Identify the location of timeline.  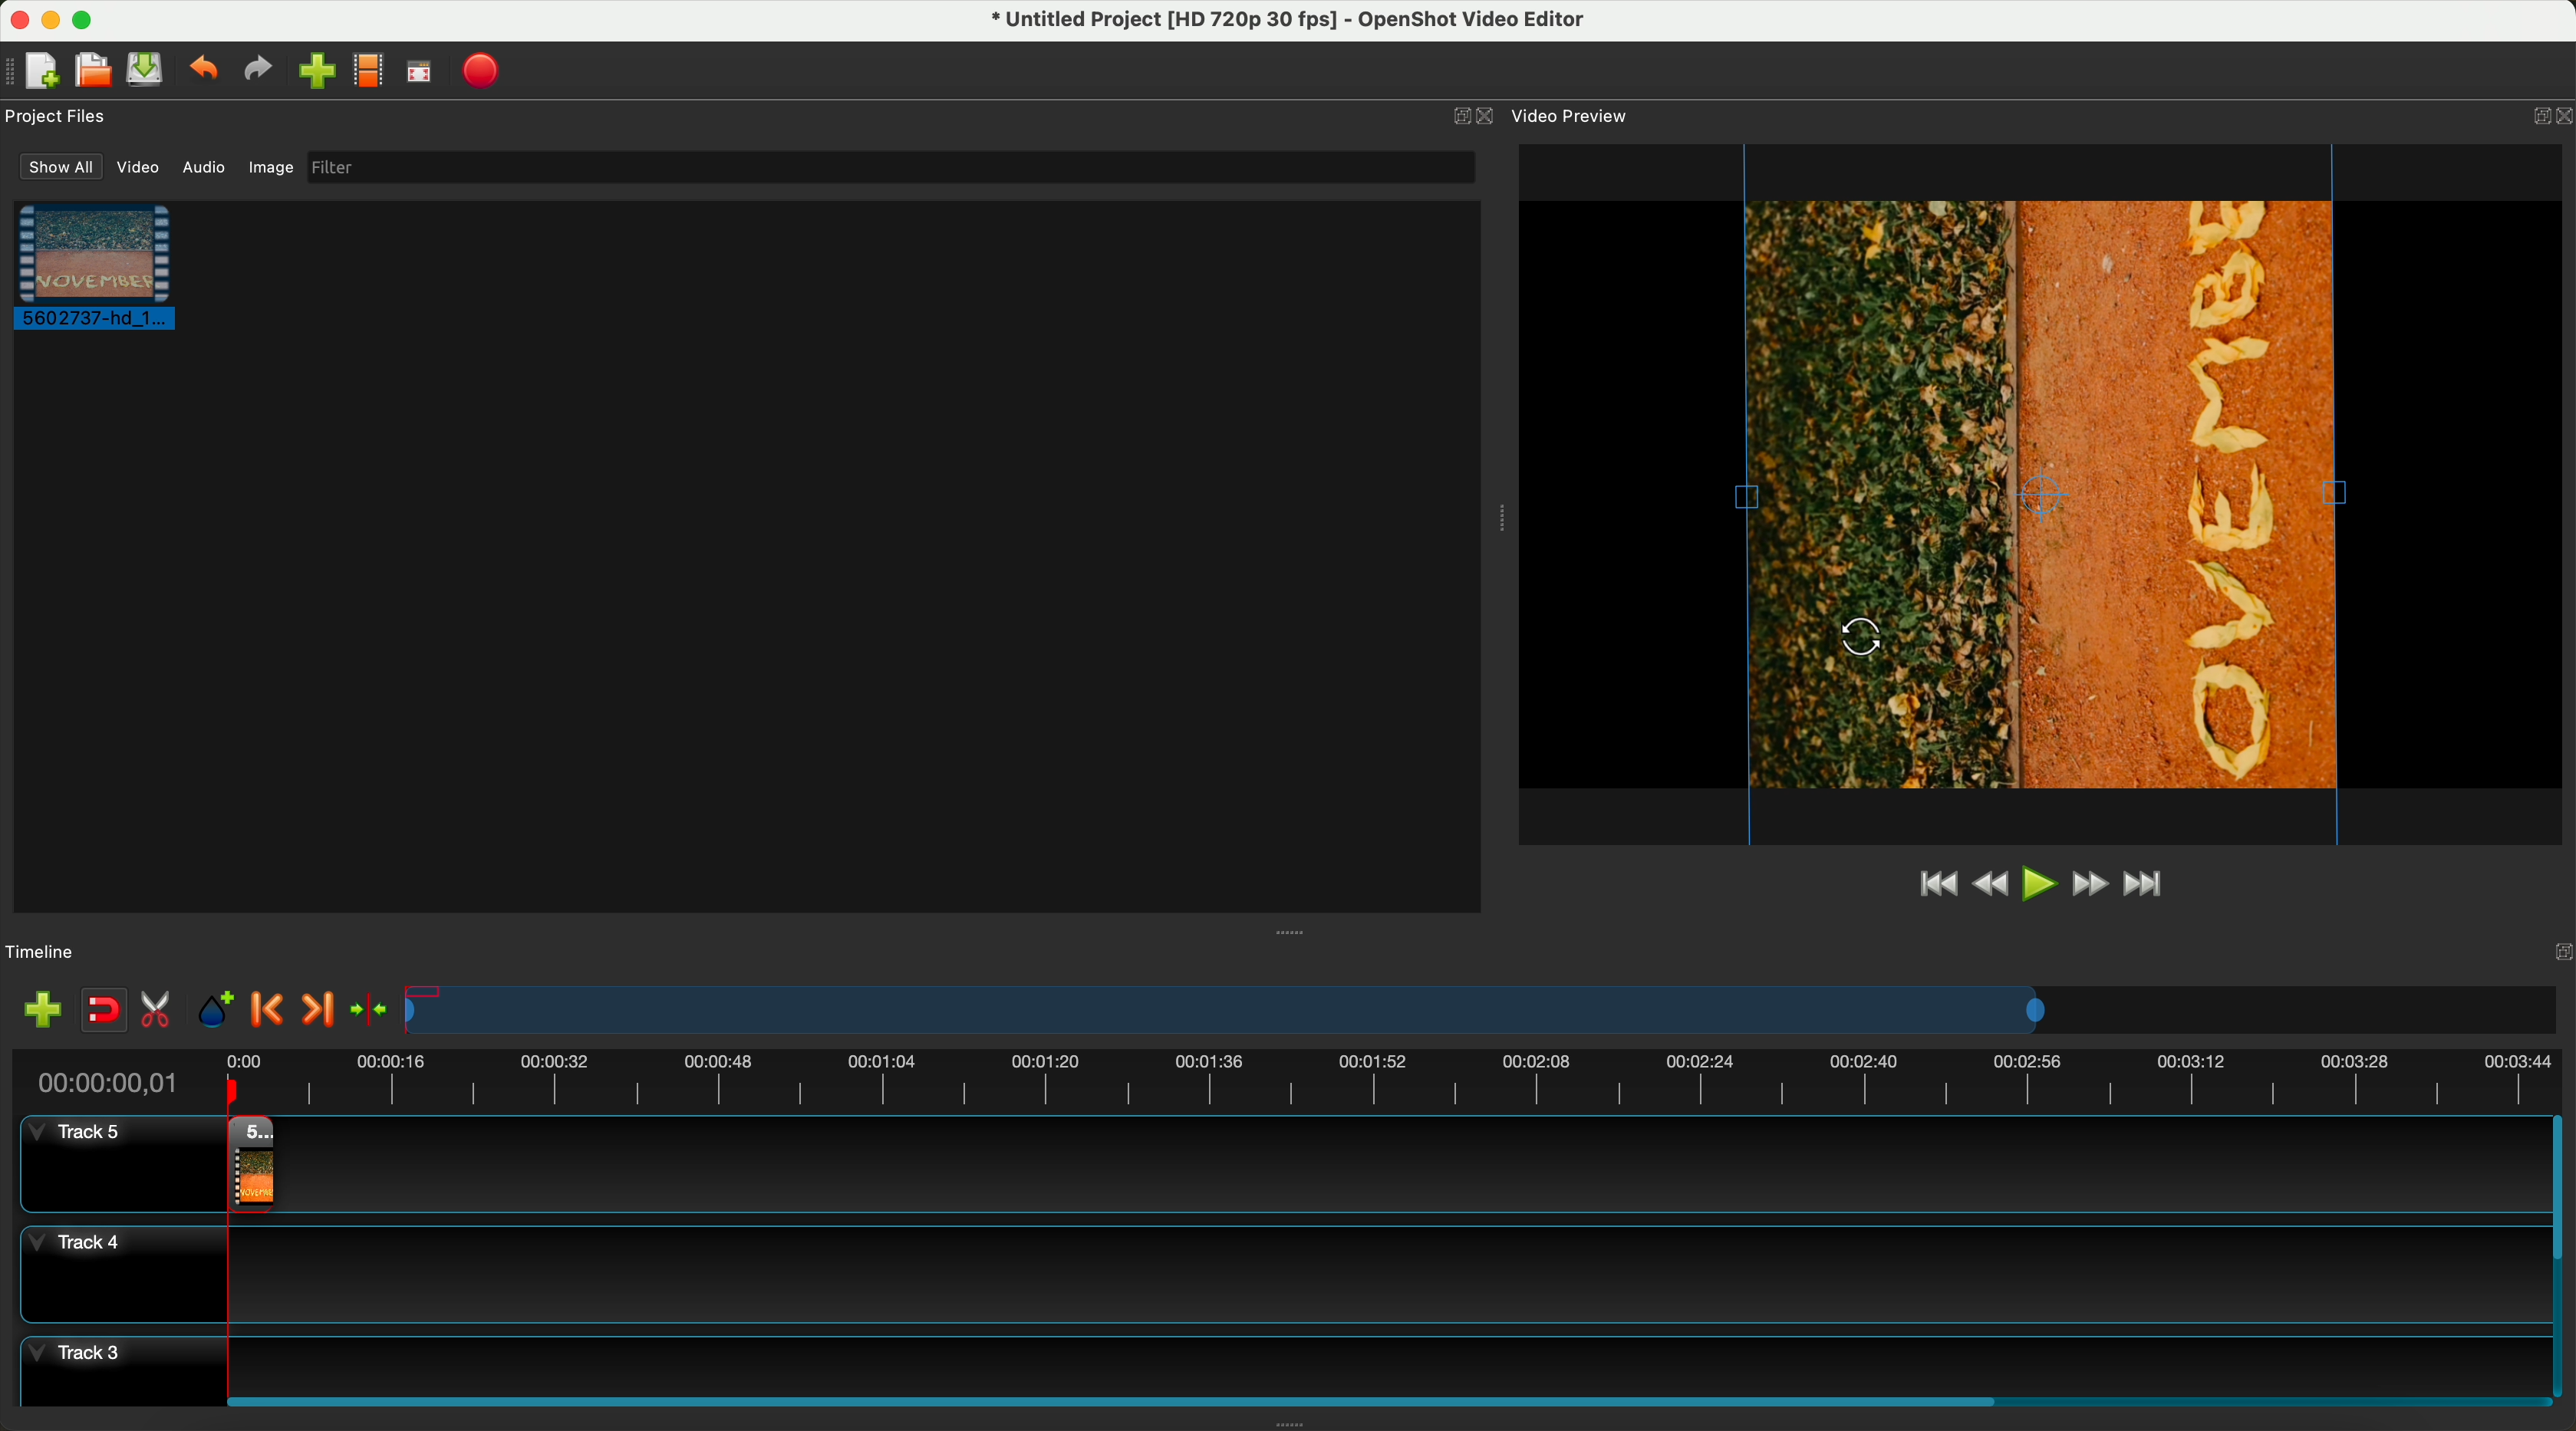
(1481, 1008).